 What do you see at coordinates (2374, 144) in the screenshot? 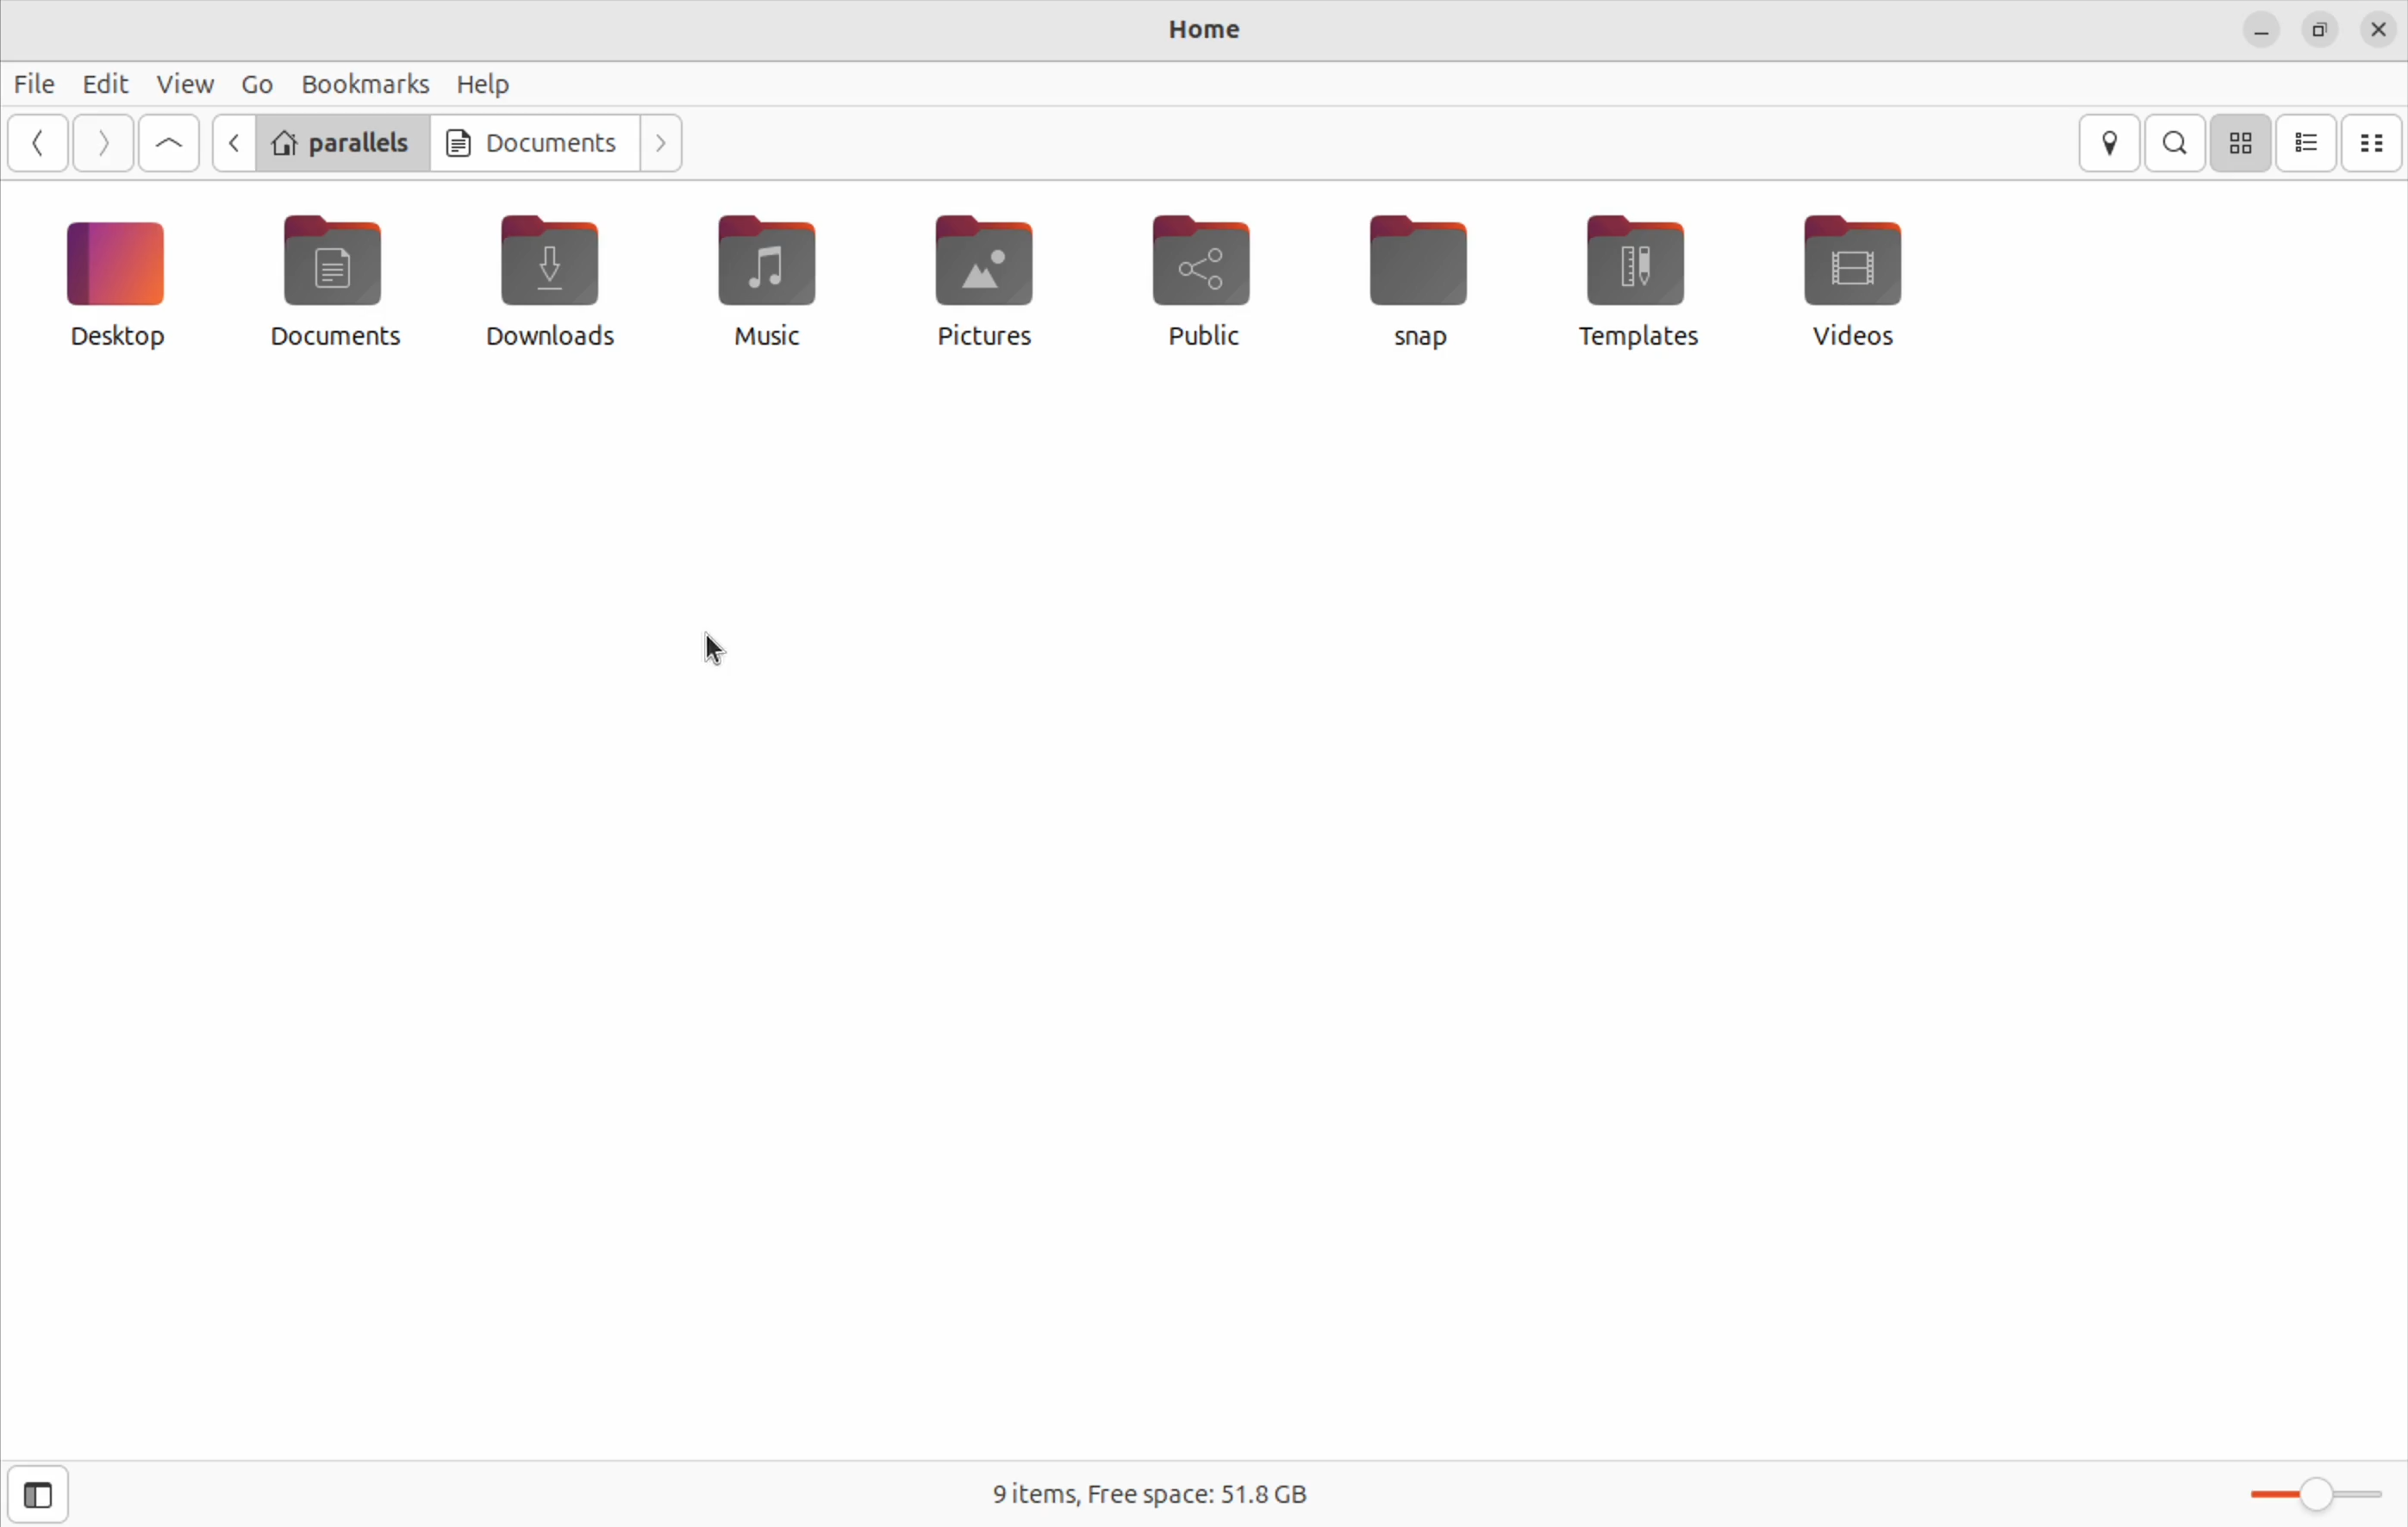
I see `compact view` at bounding box center [2374, 144].